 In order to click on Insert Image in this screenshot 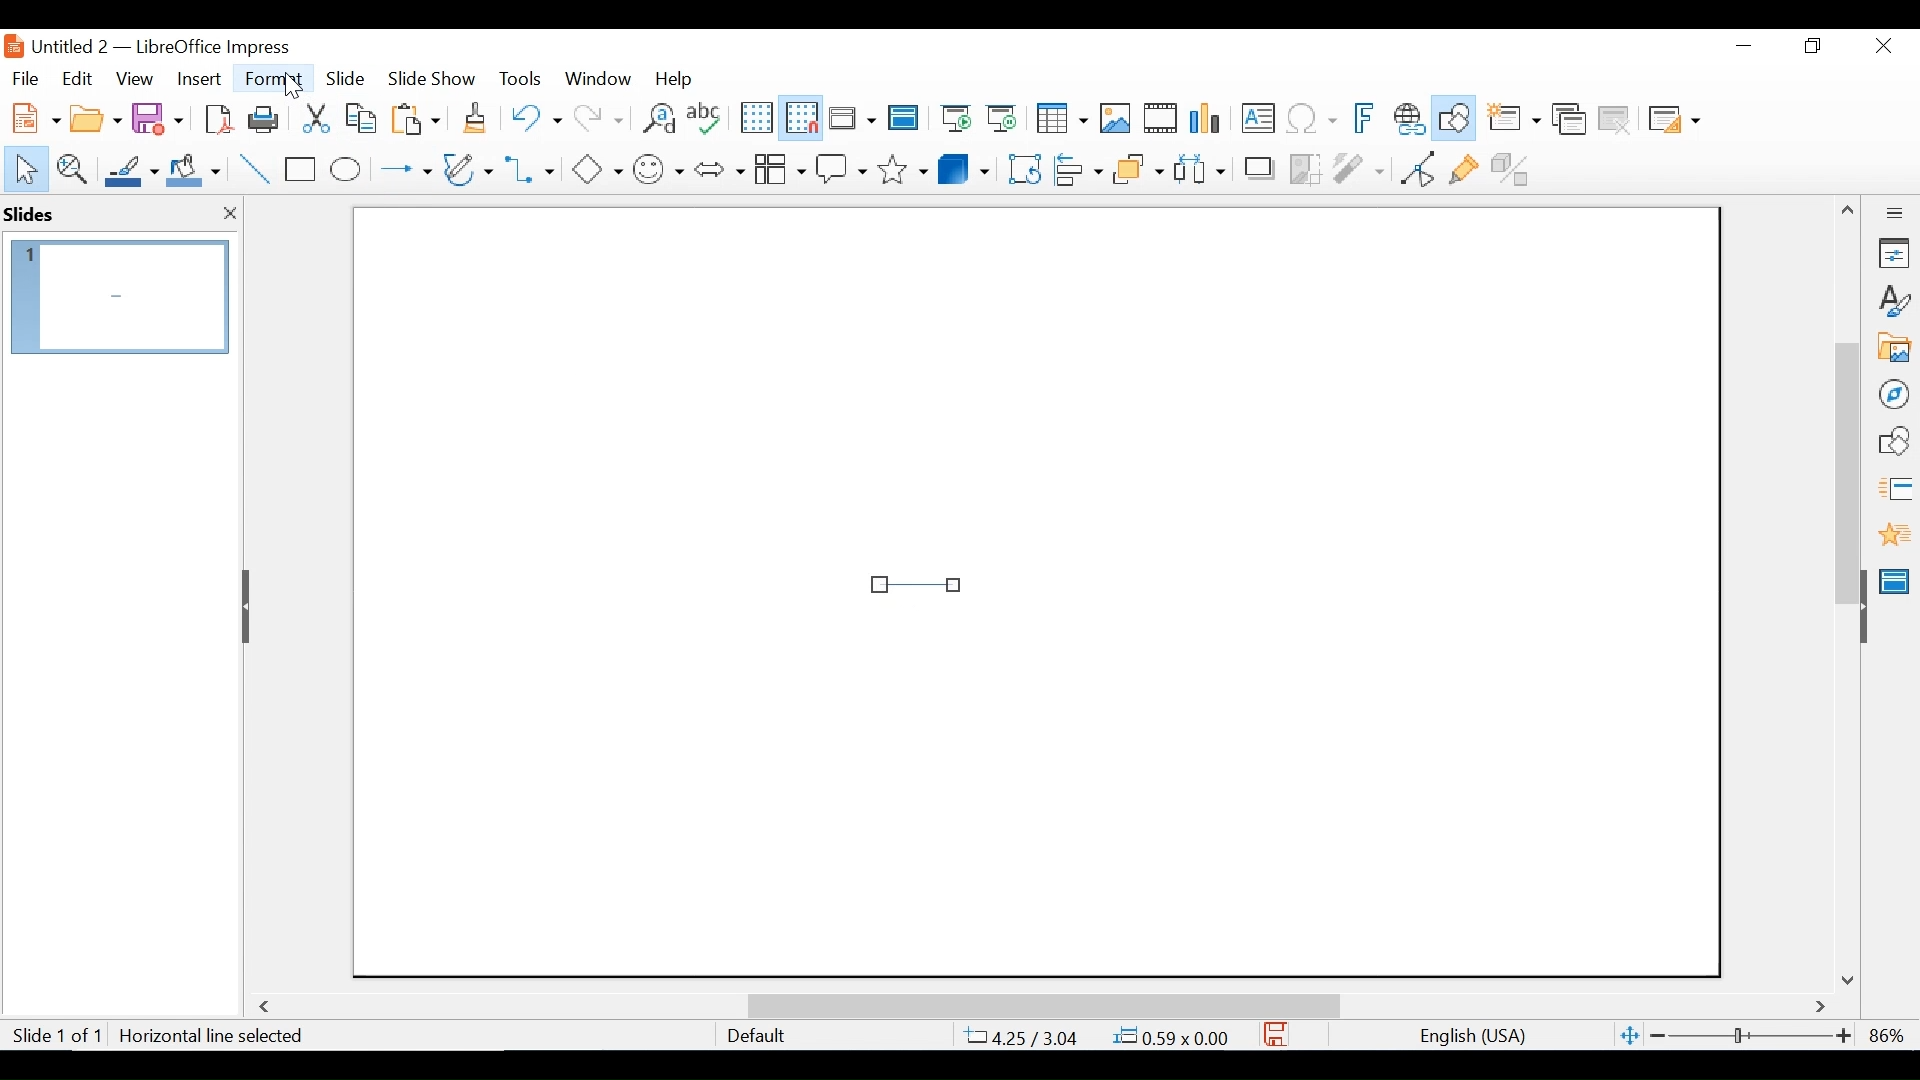, I will do `click(1114, 119)`.